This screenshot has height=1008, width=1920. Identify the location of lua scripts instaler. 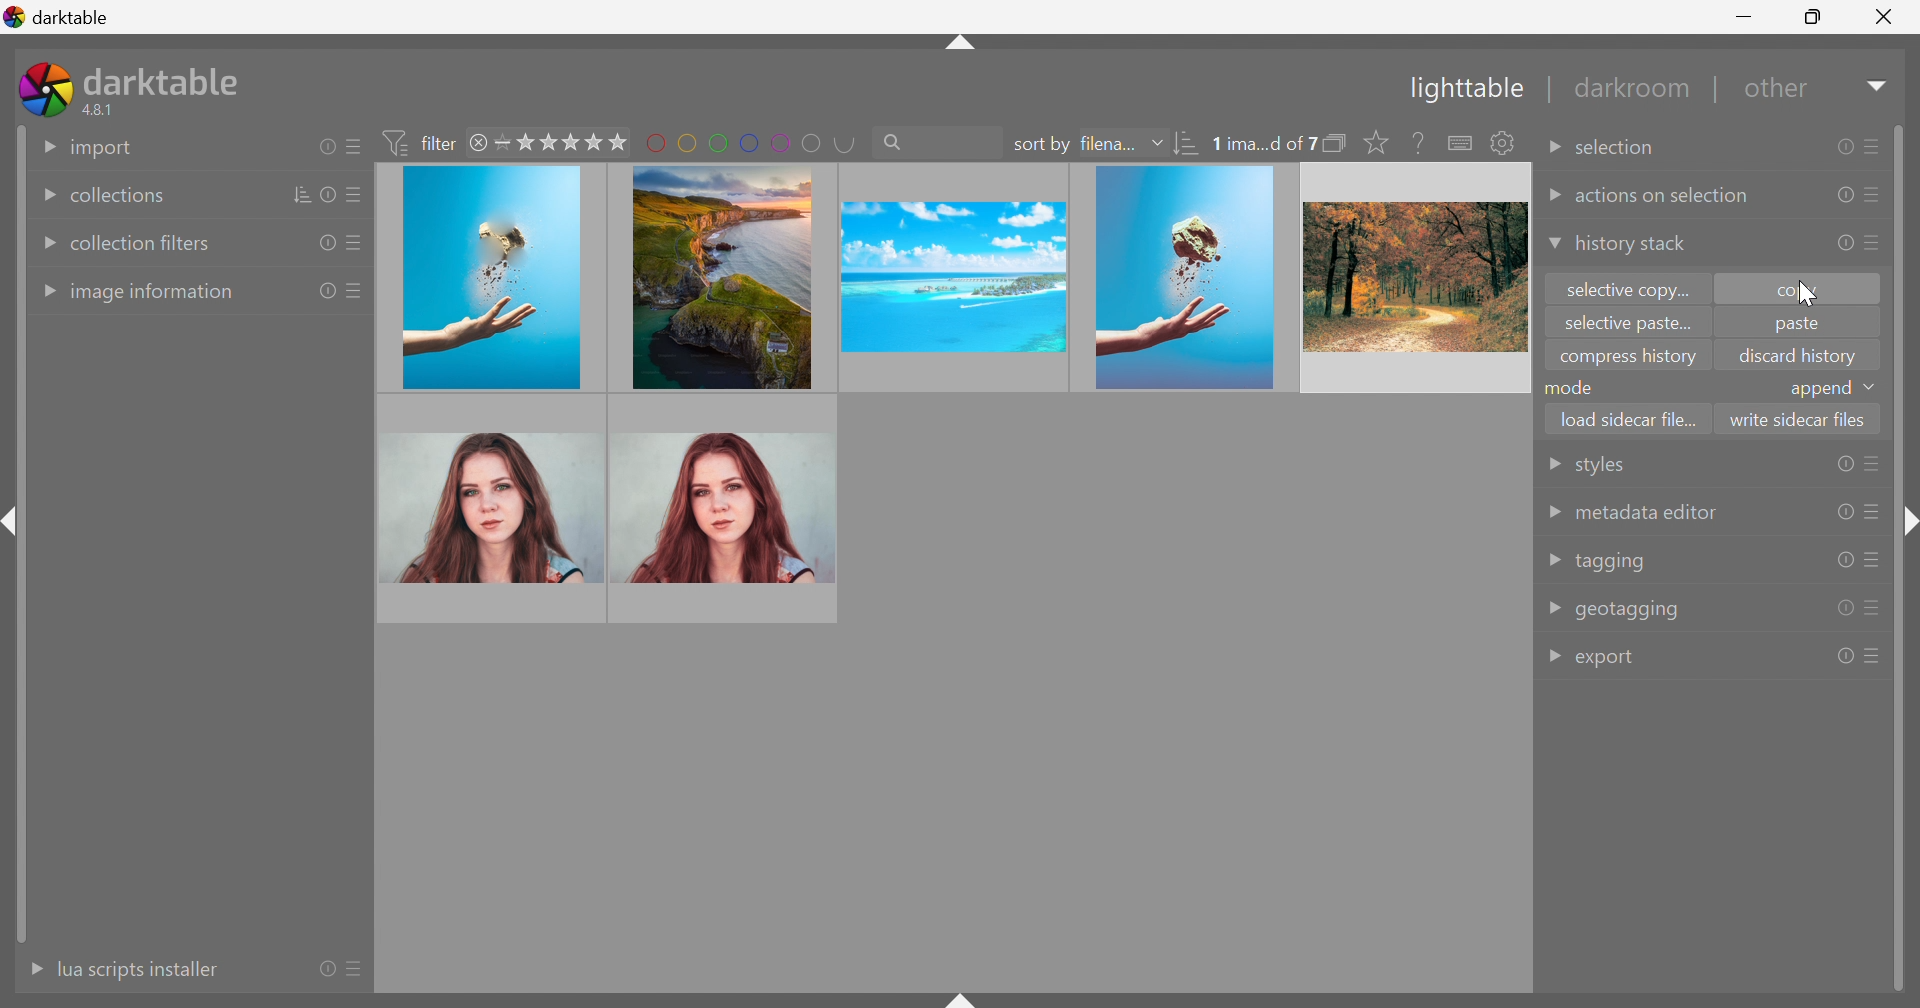
(137, 969).